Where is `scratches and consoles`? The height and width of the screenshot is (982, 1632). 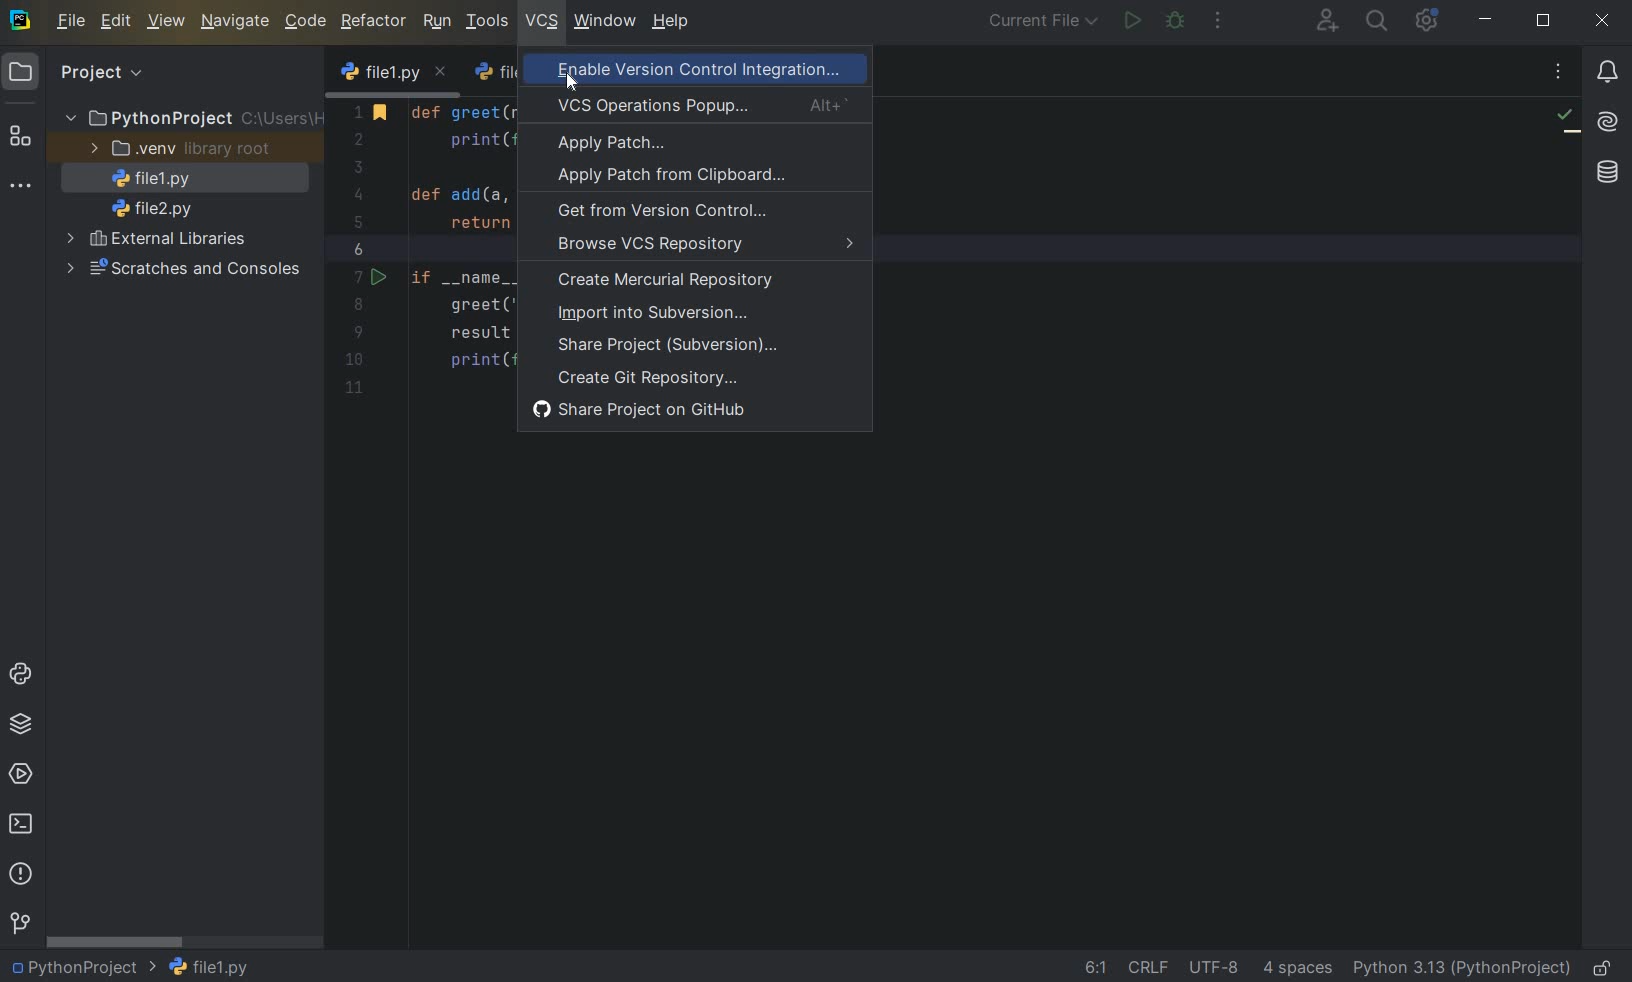 scratches and consoles is located at coordinates (181, 269).